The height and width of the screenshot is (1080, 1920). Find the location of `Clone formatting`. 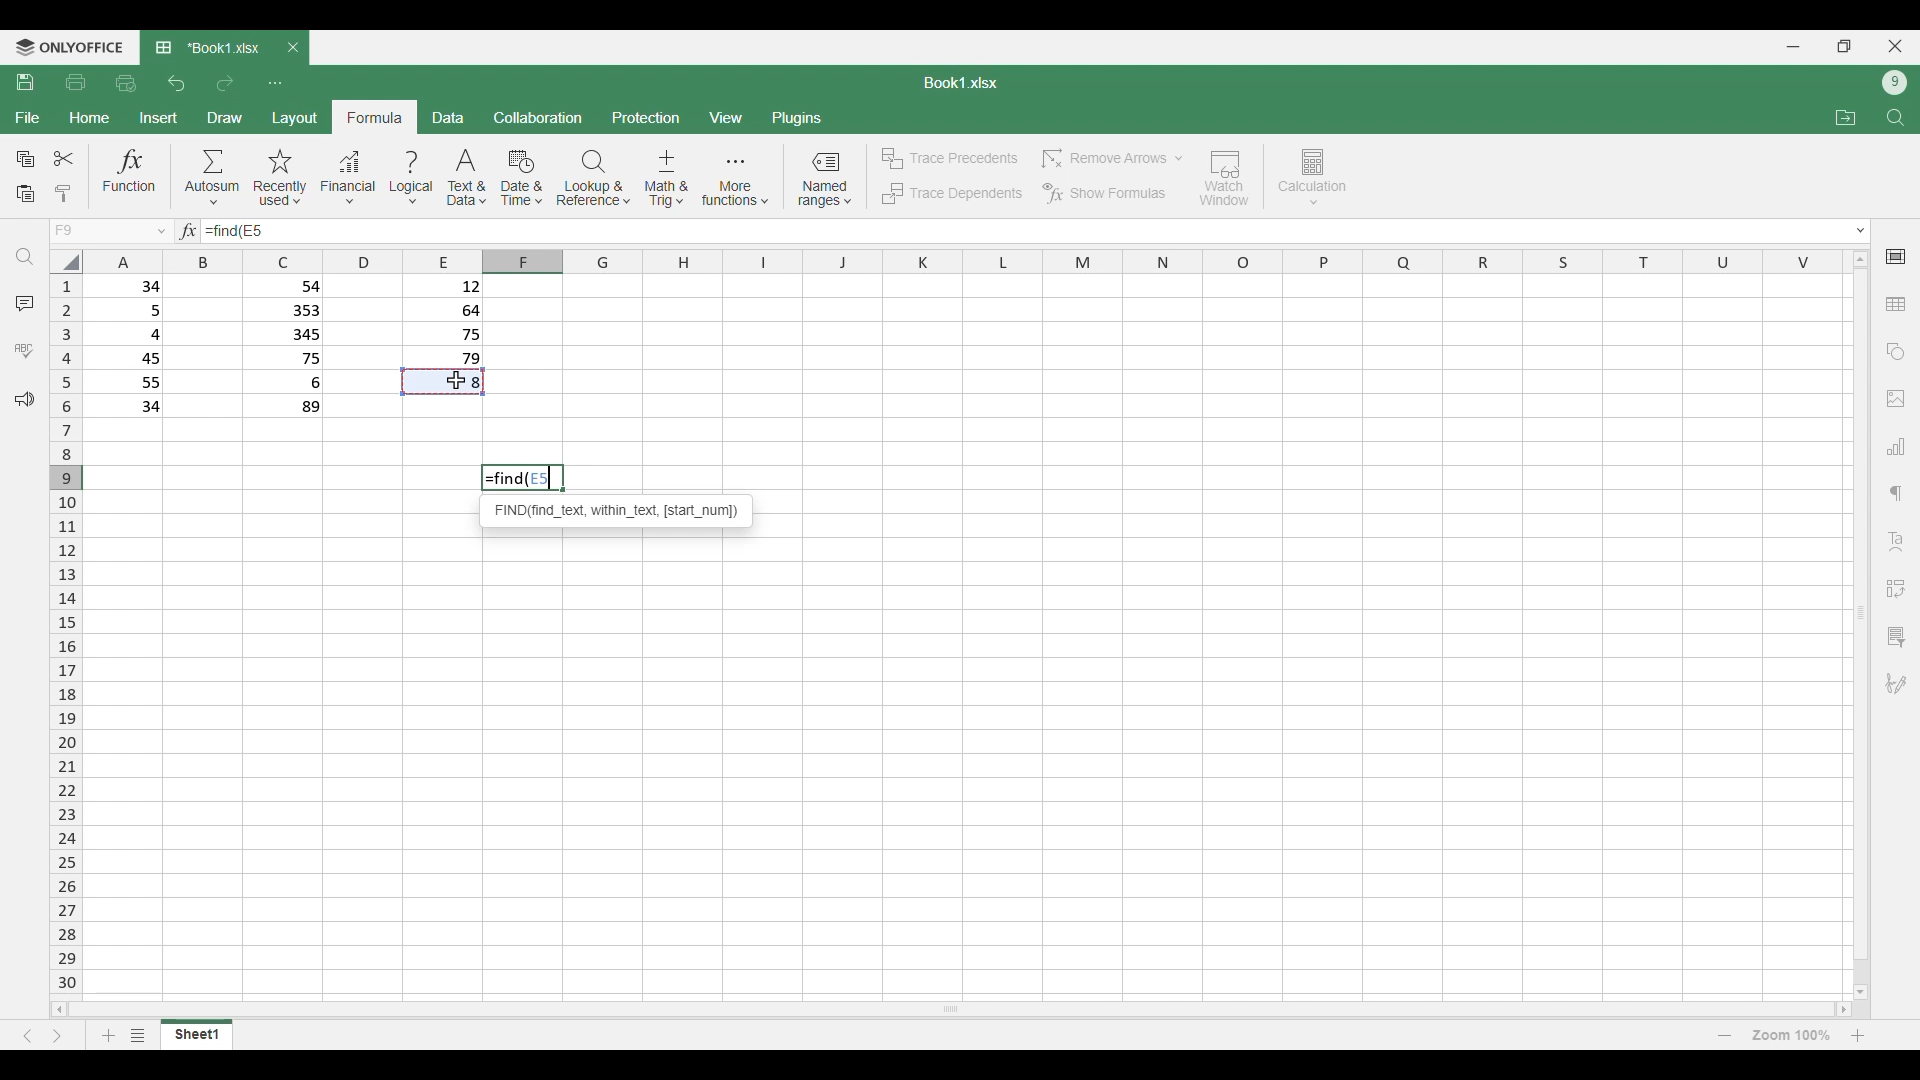

Clone formatting is located at coordinates (62, 195).